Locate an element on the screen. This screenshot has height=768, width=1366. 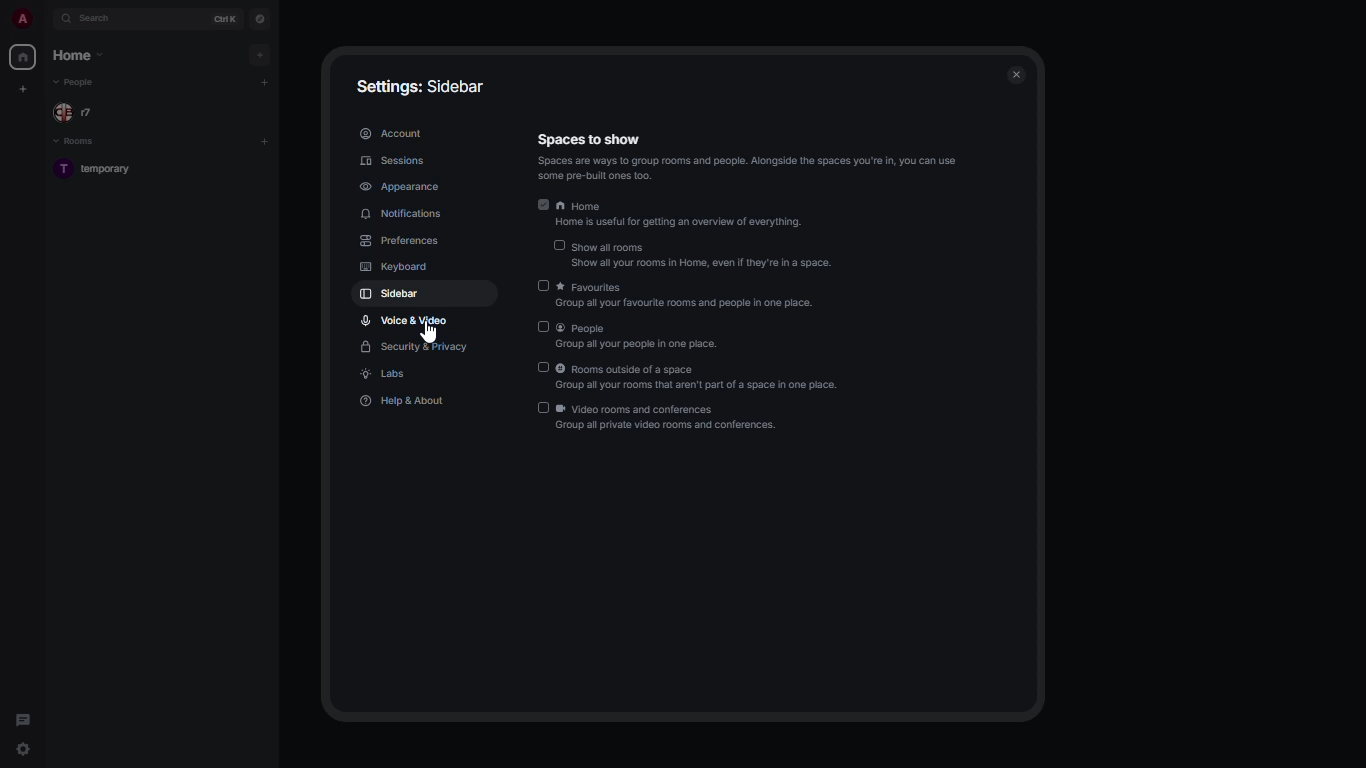
labs is located at coordinates (390, 376).